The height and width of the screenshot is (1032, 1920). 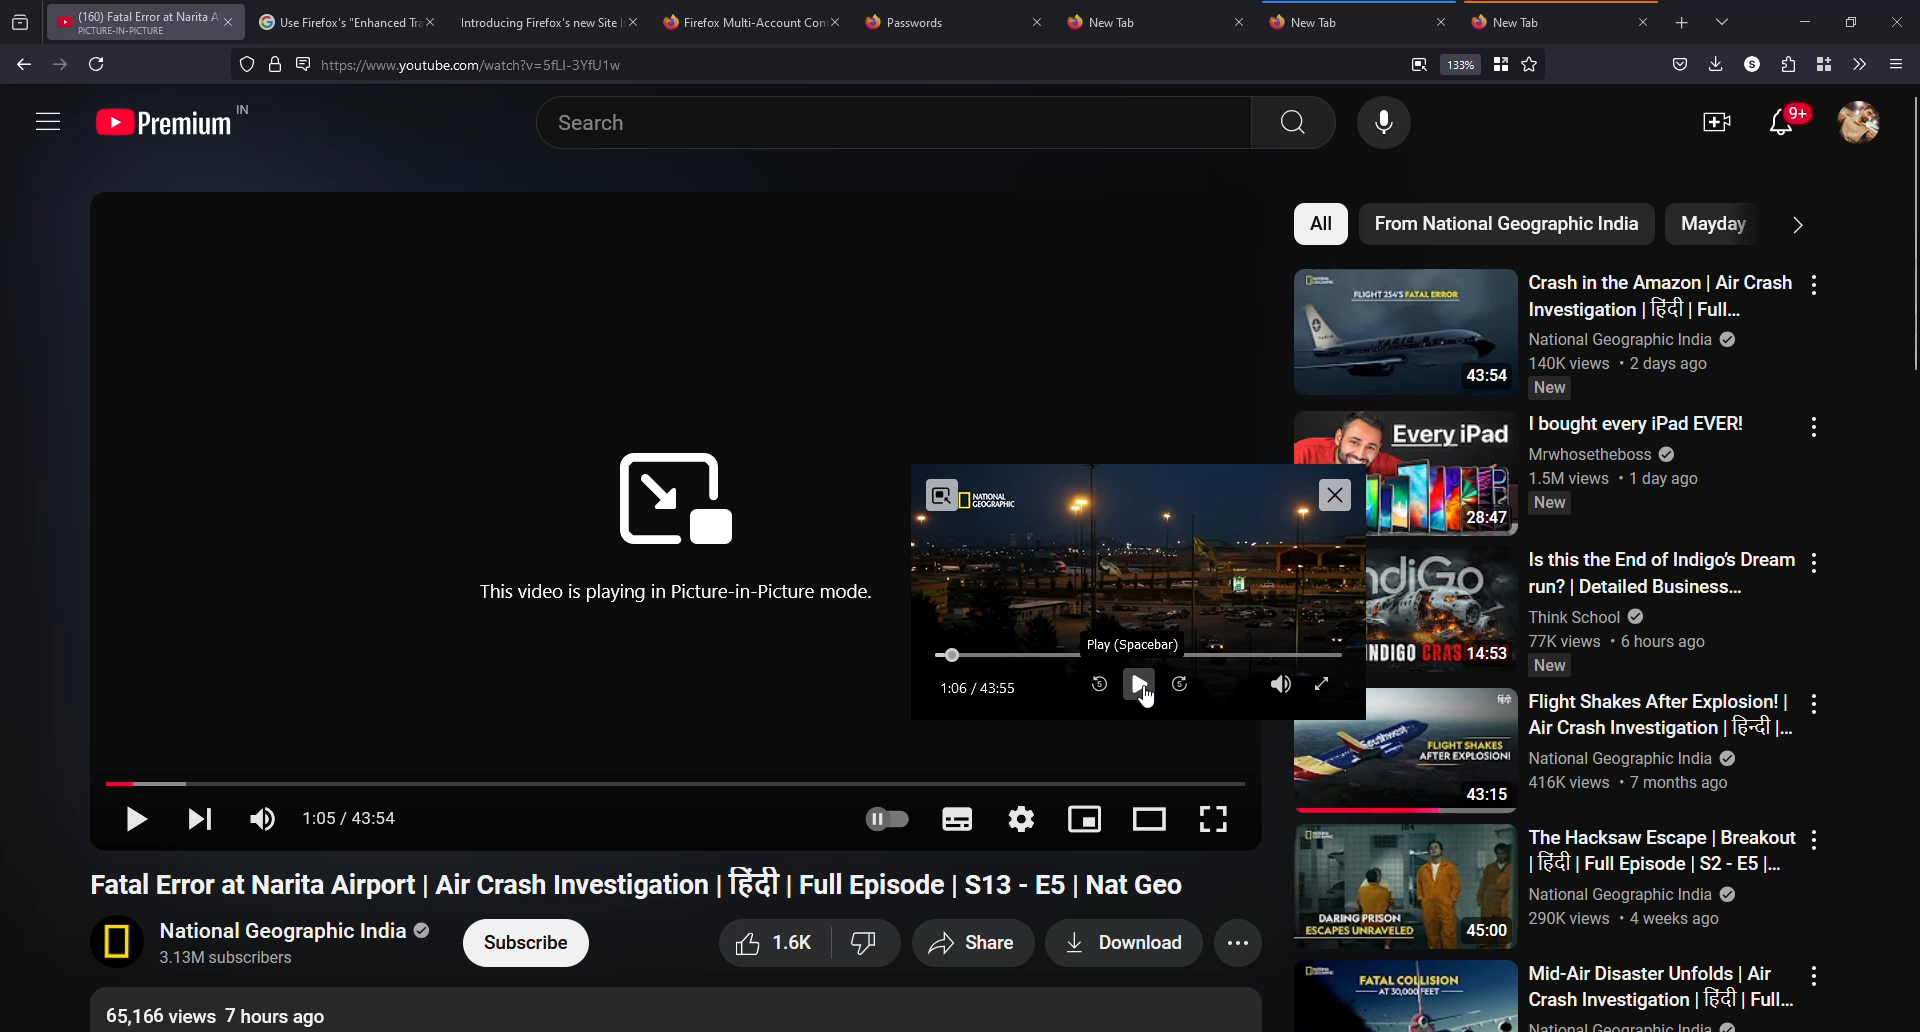 I want to click on close, so click(x=1901, y=21).